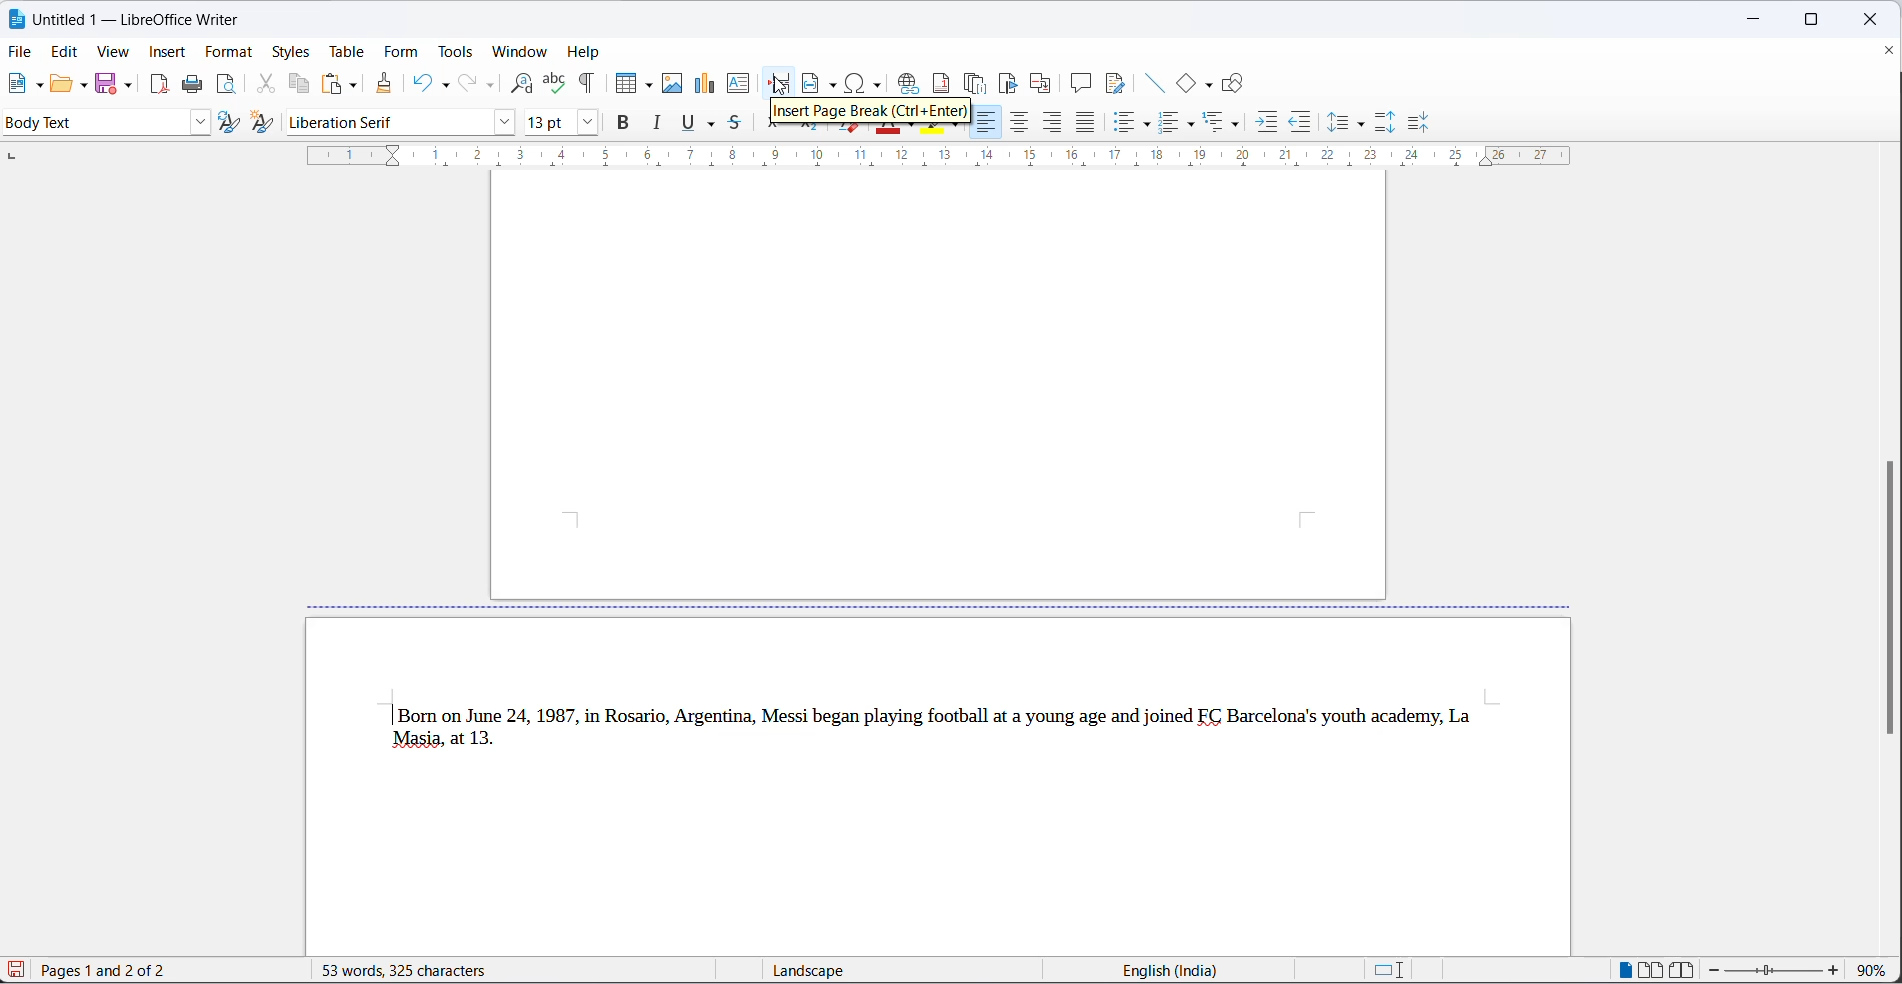  What do you see at coordinates (1817, 20) in the screenshot?
I see `maximize` at bounding box center [1817, 20].